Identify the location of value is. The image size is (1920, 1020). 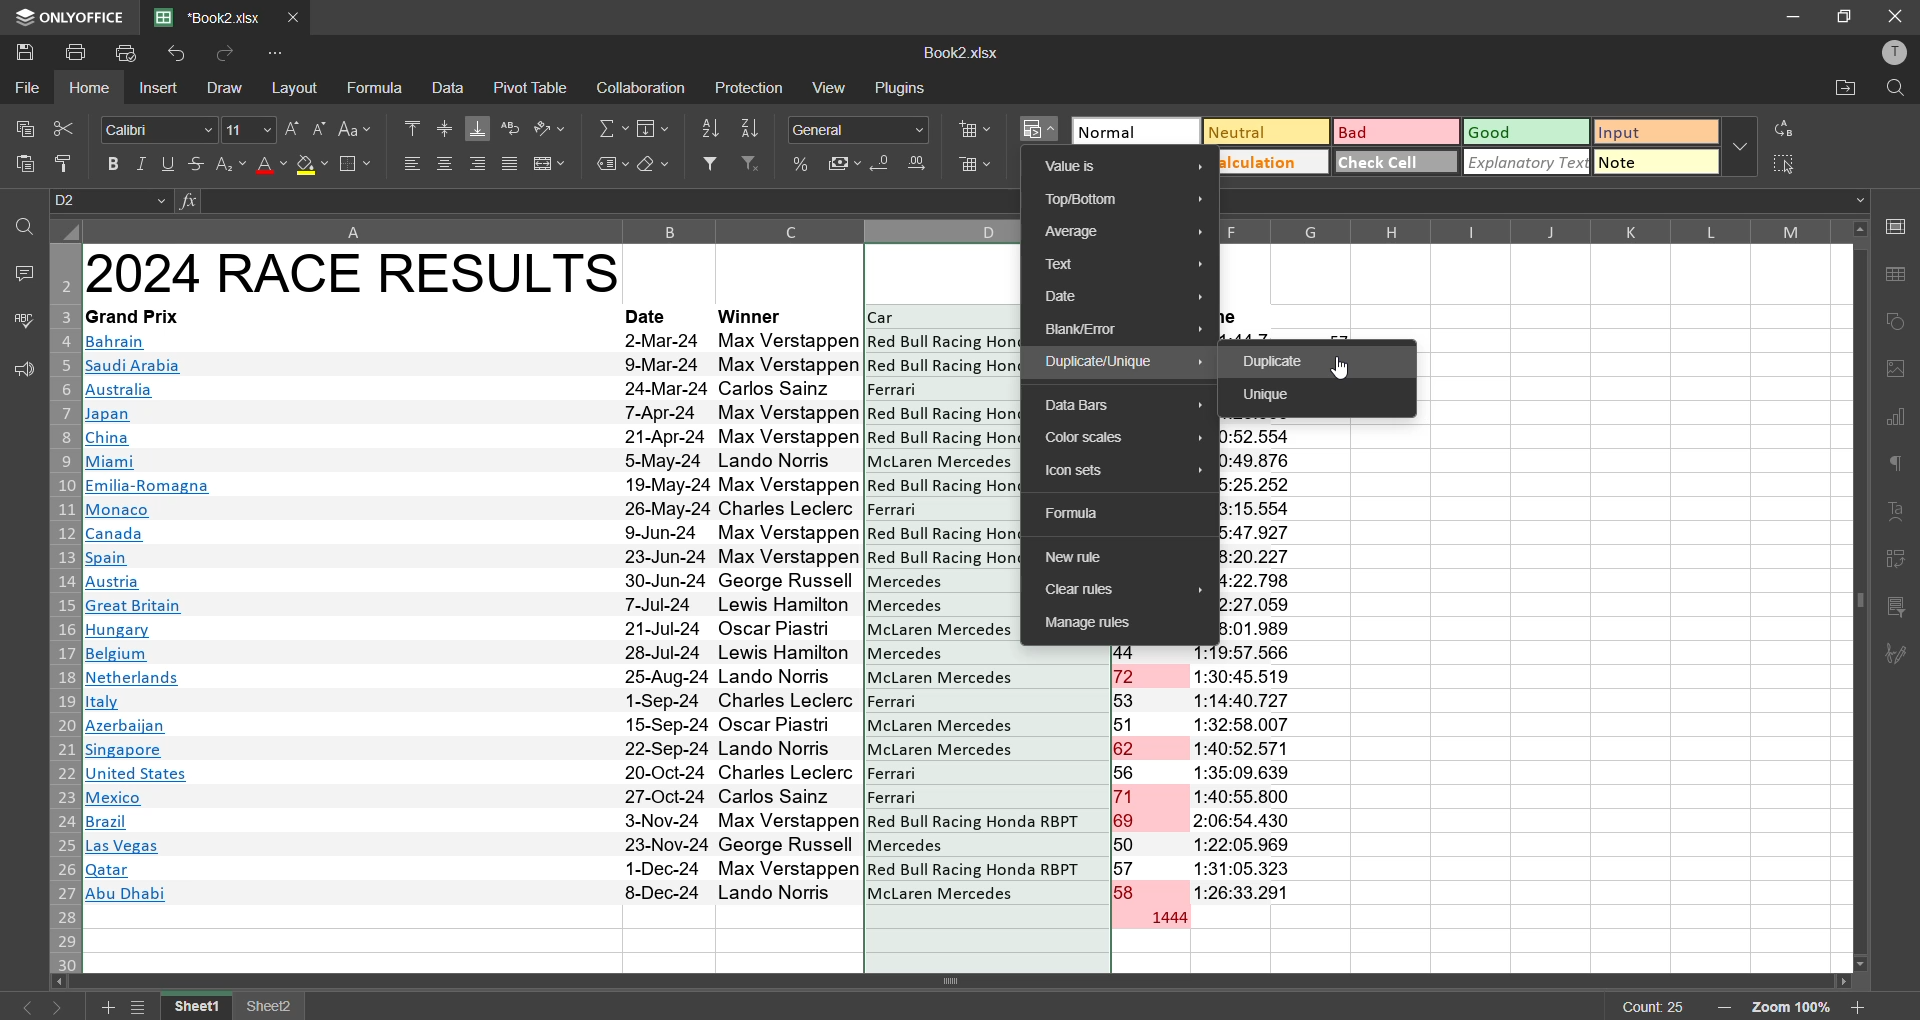
(1122, 168).